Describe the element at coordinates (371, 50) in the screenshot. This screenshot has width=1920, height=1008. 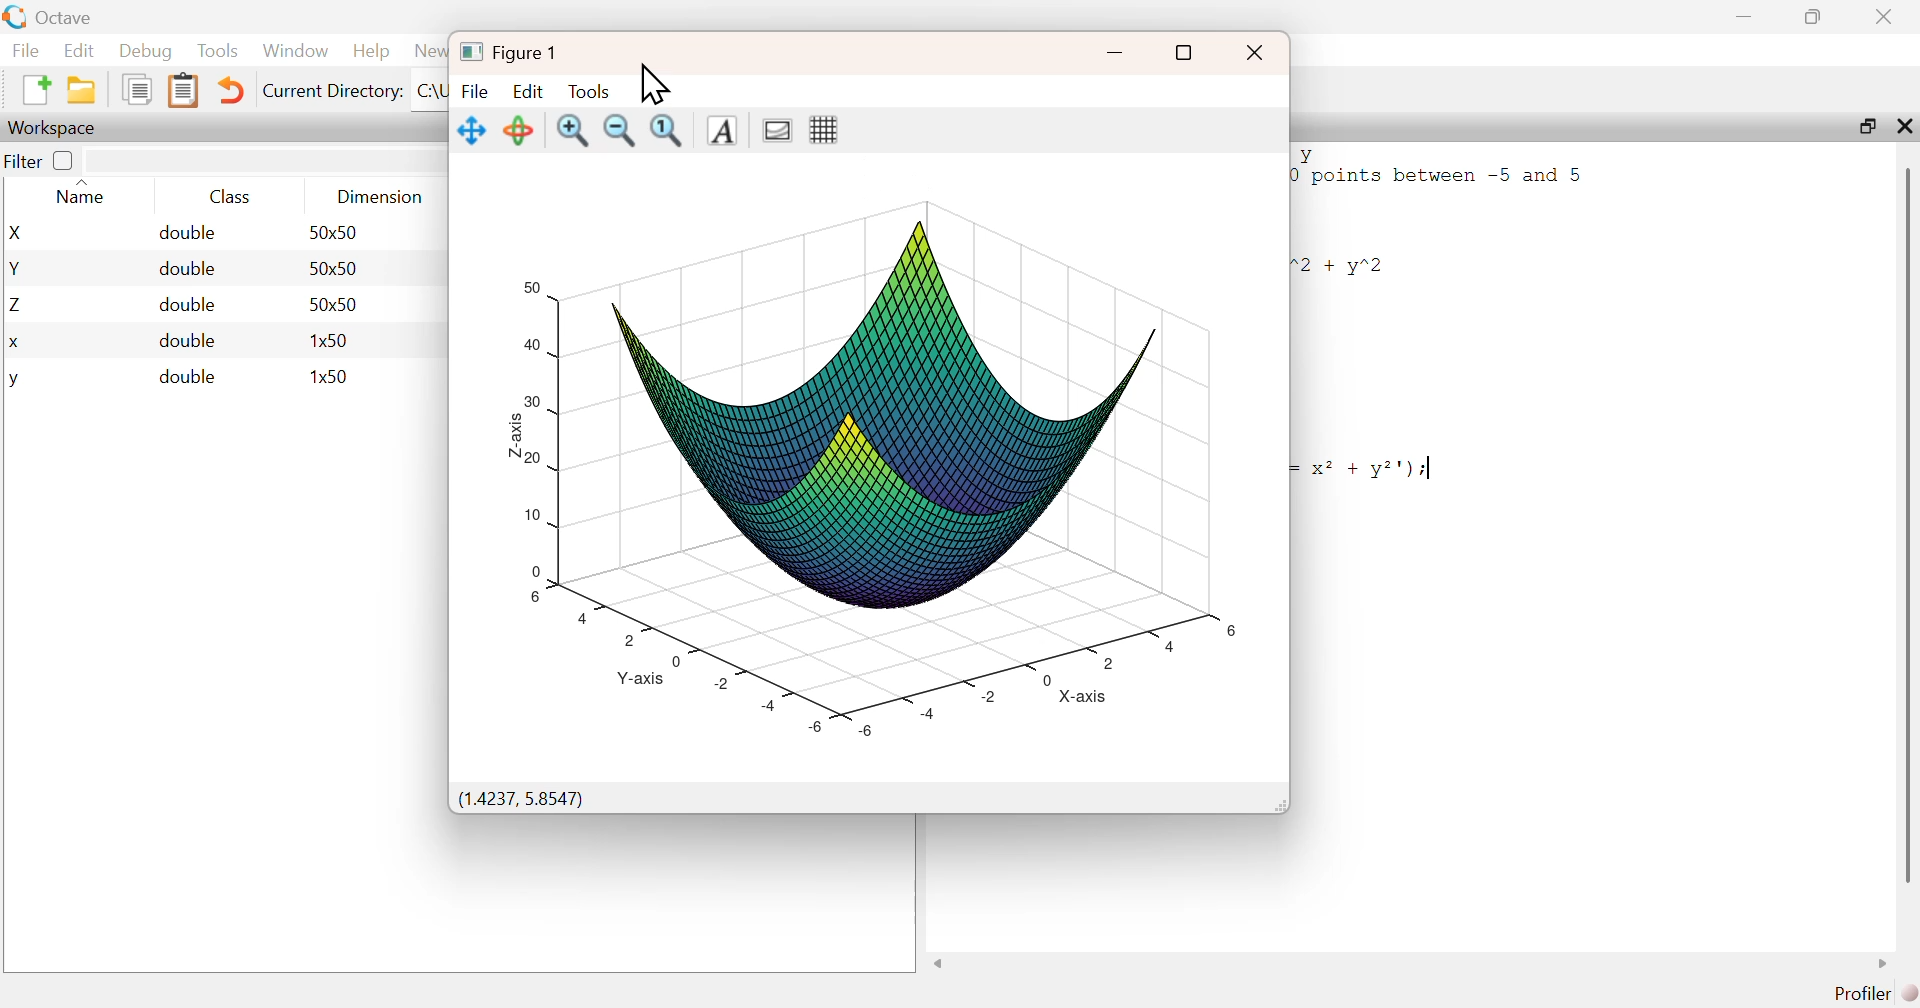
I see `Help` at that location.